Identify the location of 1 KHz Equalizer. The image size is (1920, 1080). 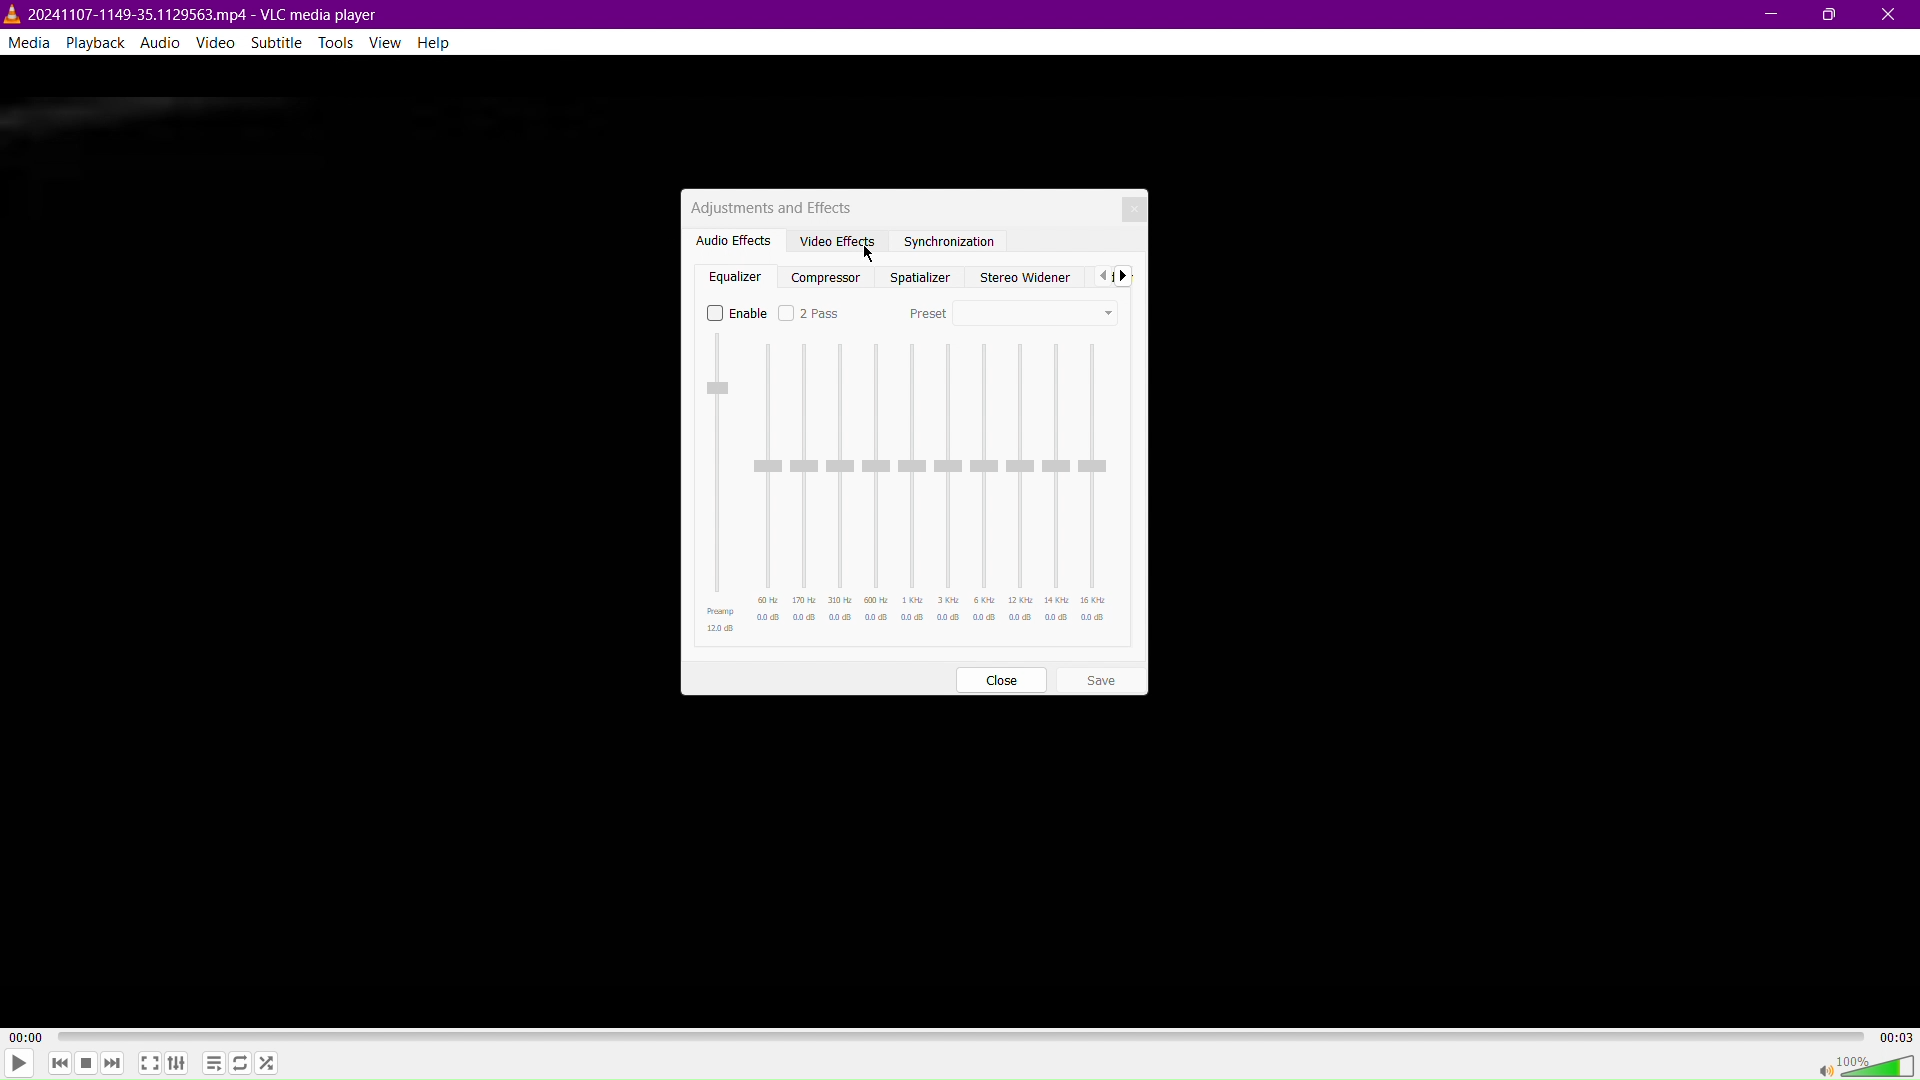
(912, 486).